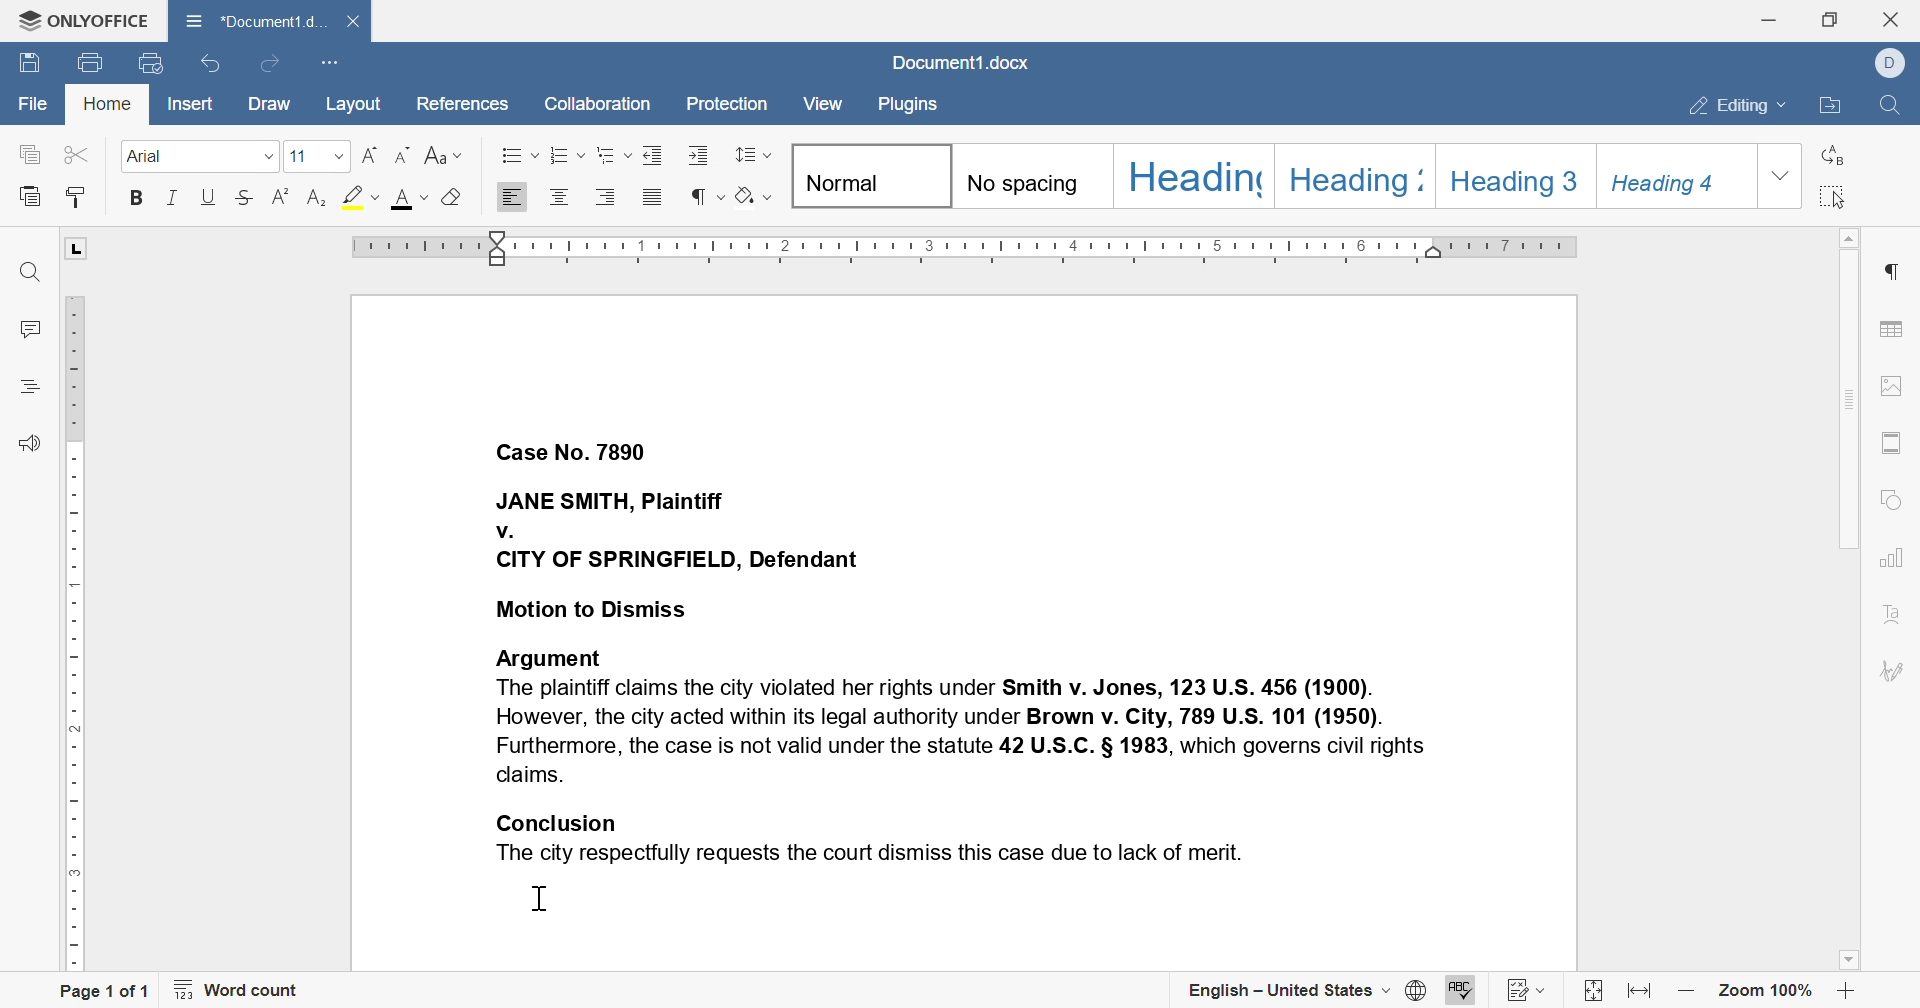 Image resolution: width=1920 pixels, height=1008 pixels. Describe the element at coordinates (369, 157) in the screenshot. I see `increment font size` at that location.